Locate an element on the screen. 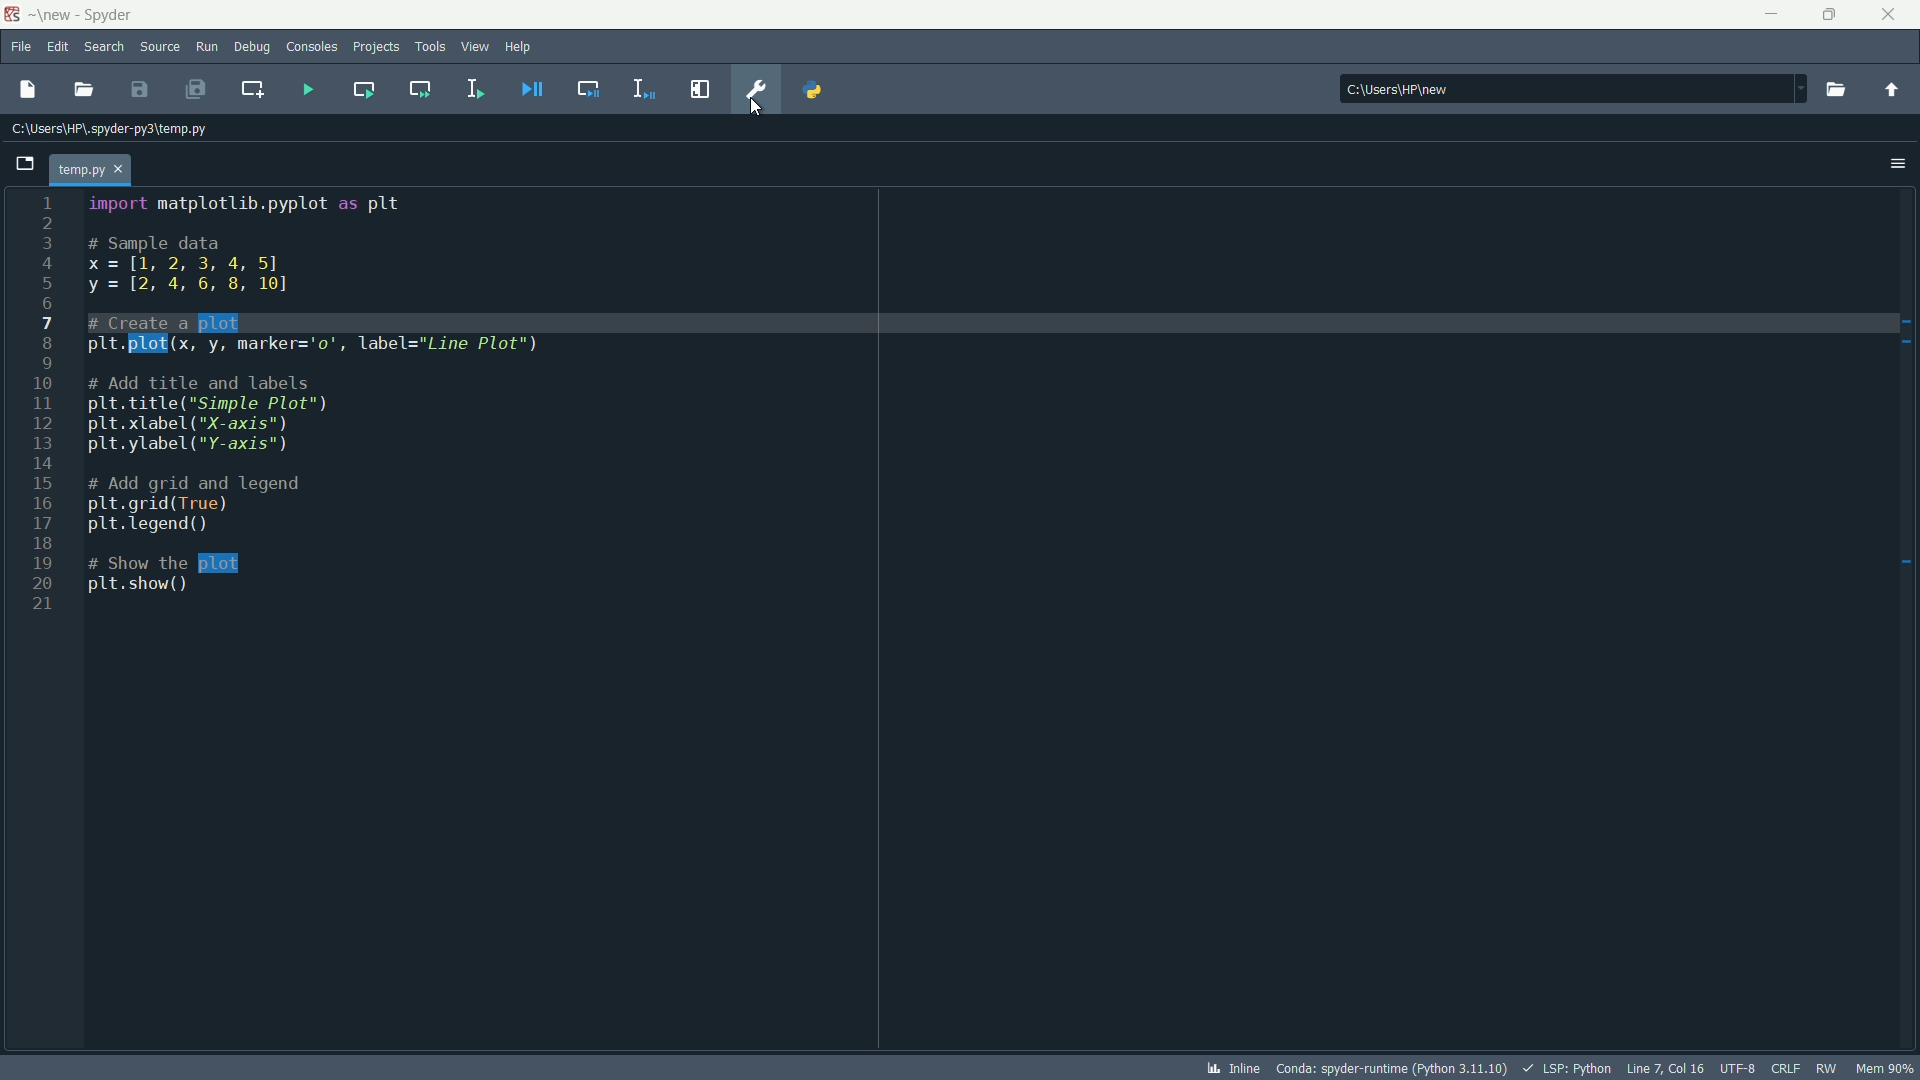  debug cell is located at coordinates (586, 90).